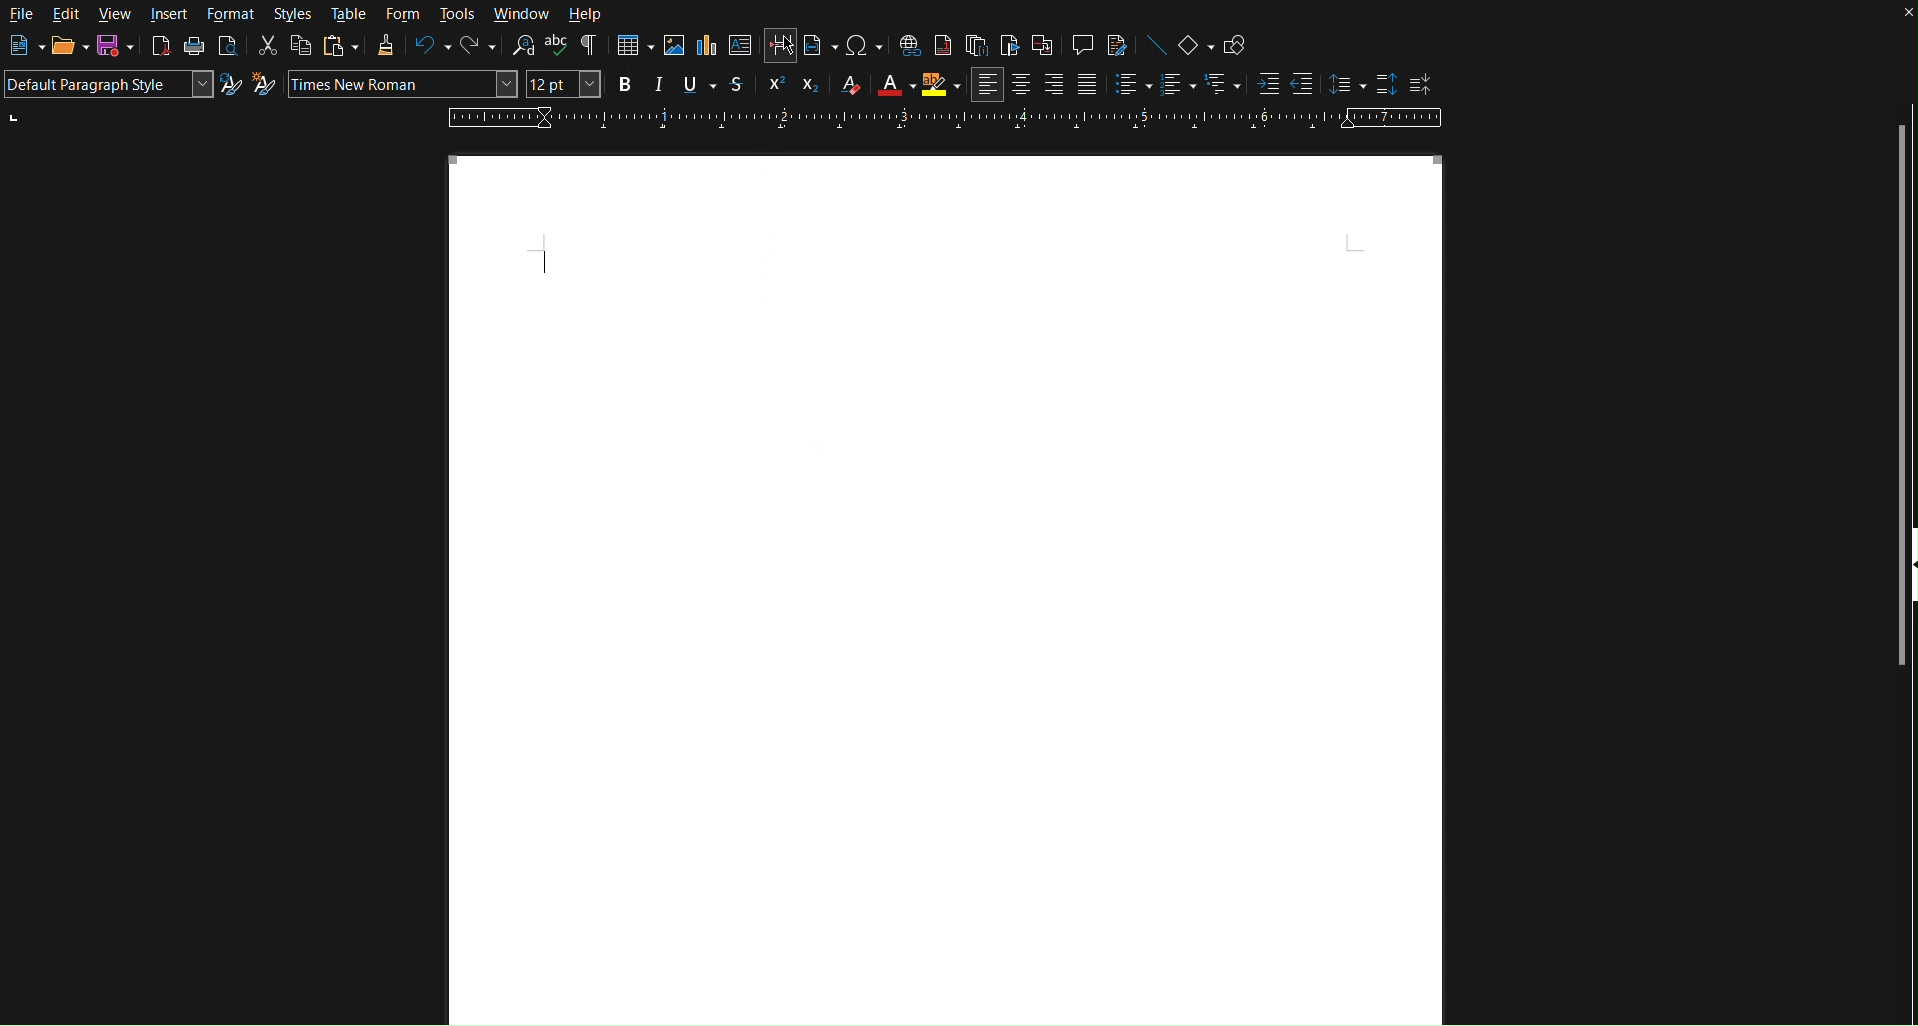  What do you see at coordinates (1042, 45) in the screenshot?
I see `Insert Cross Reference` at bounding box center [1042, 45].